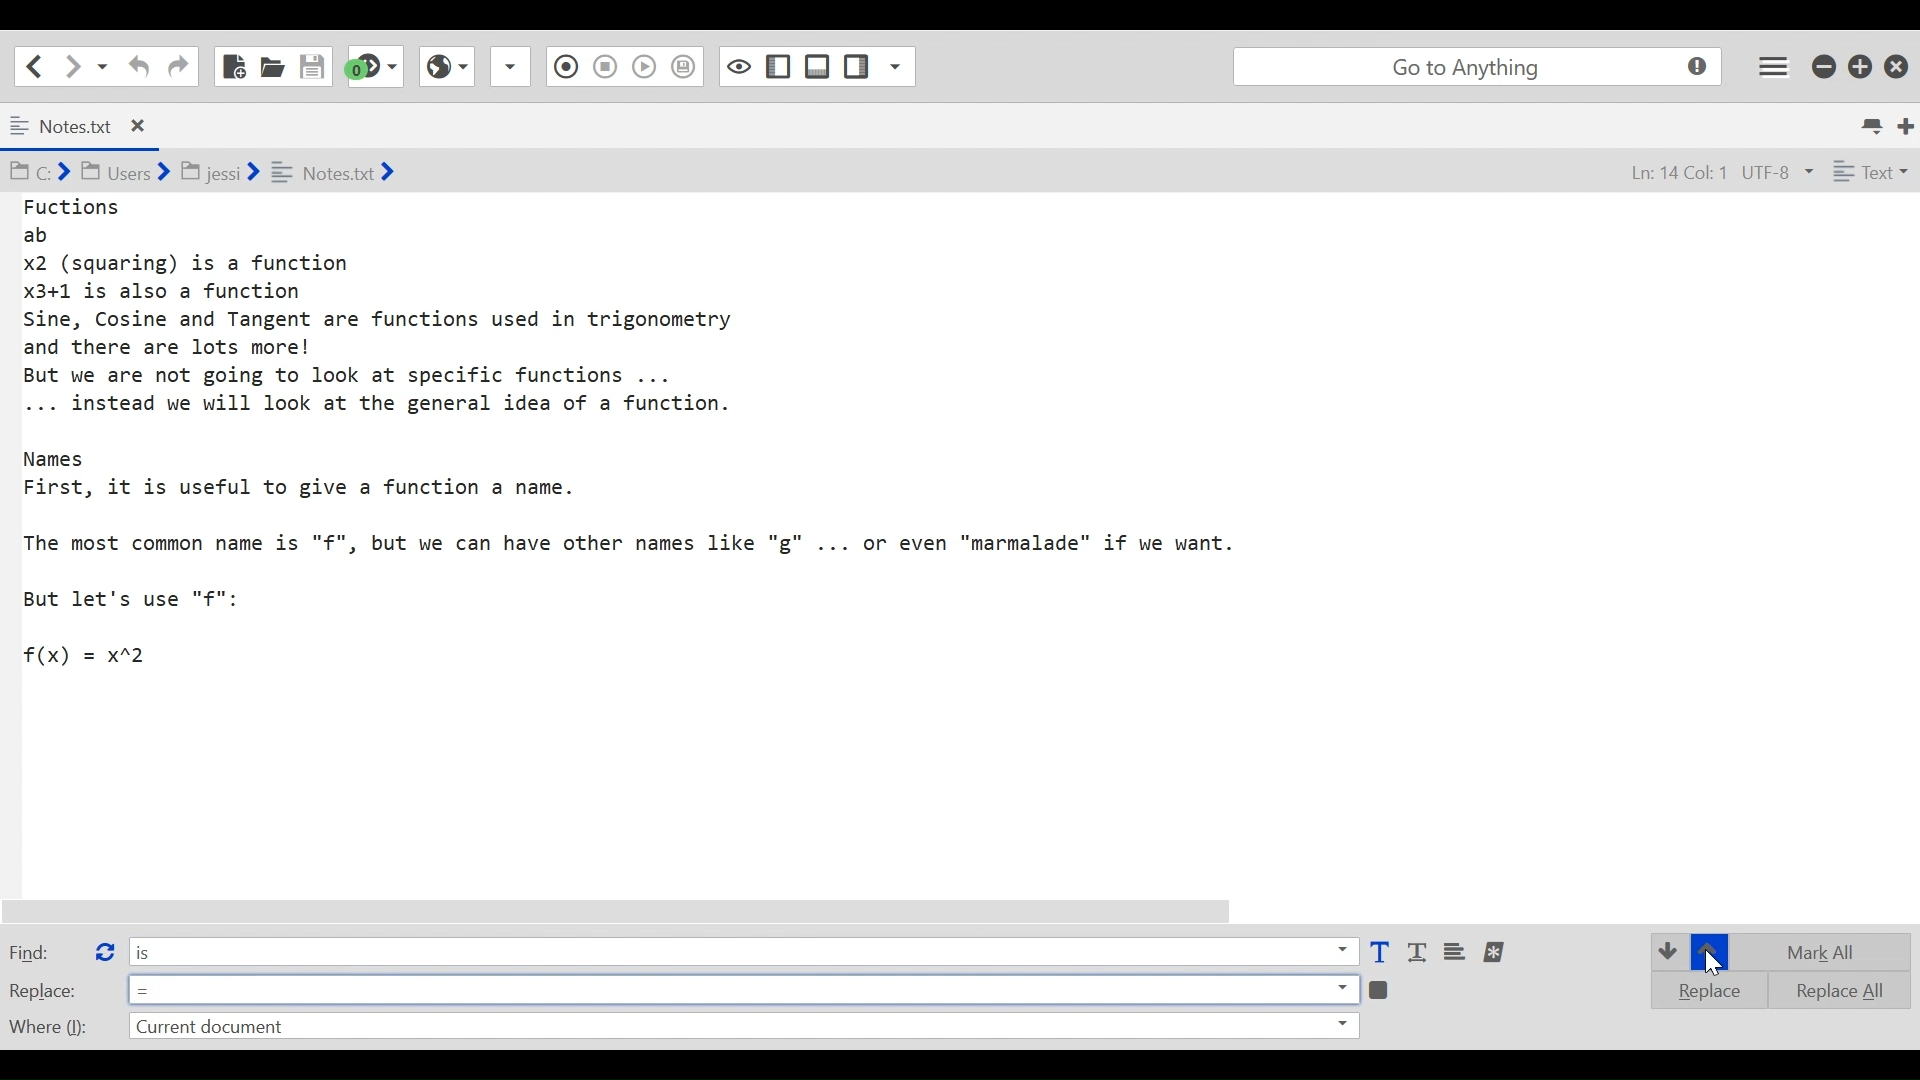 This screenshot has width=1920, height=1080. What do you see at coordinates (742, 950) in the screenshot?
I see `is` at bounding box center [742, 950].